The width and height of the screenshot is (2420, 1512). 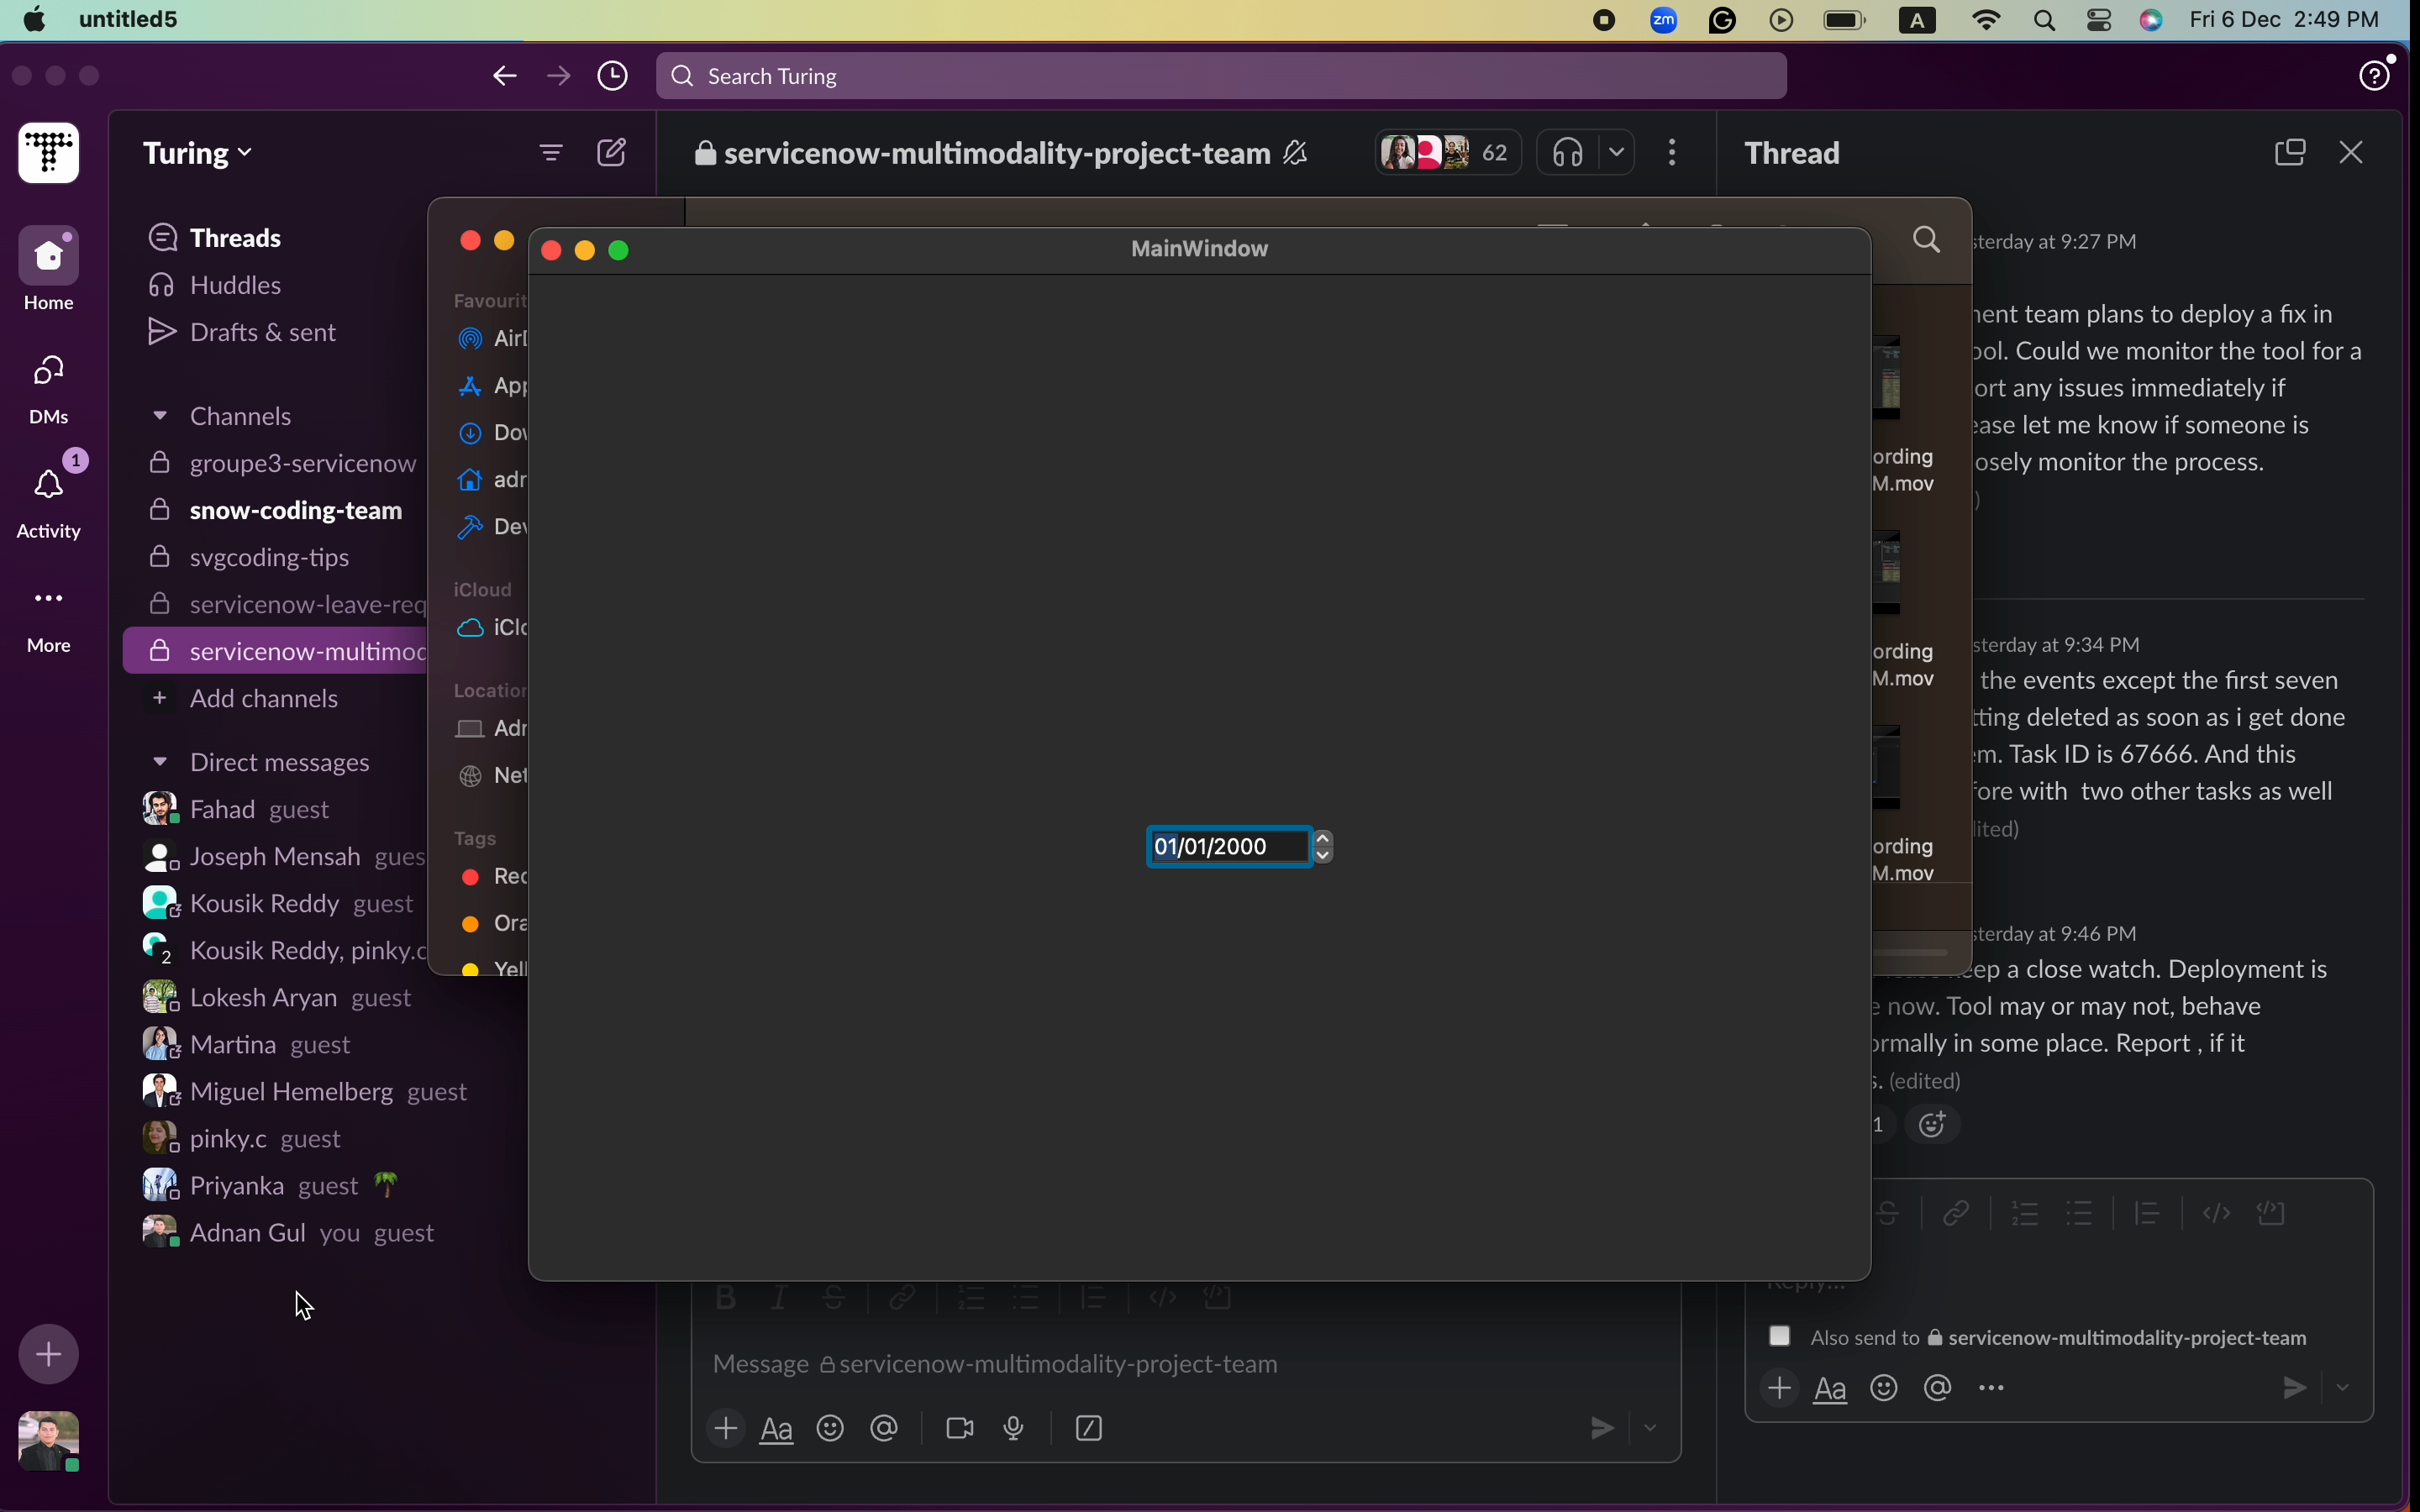 I want to click on text message, so click(x=2176, y=404).